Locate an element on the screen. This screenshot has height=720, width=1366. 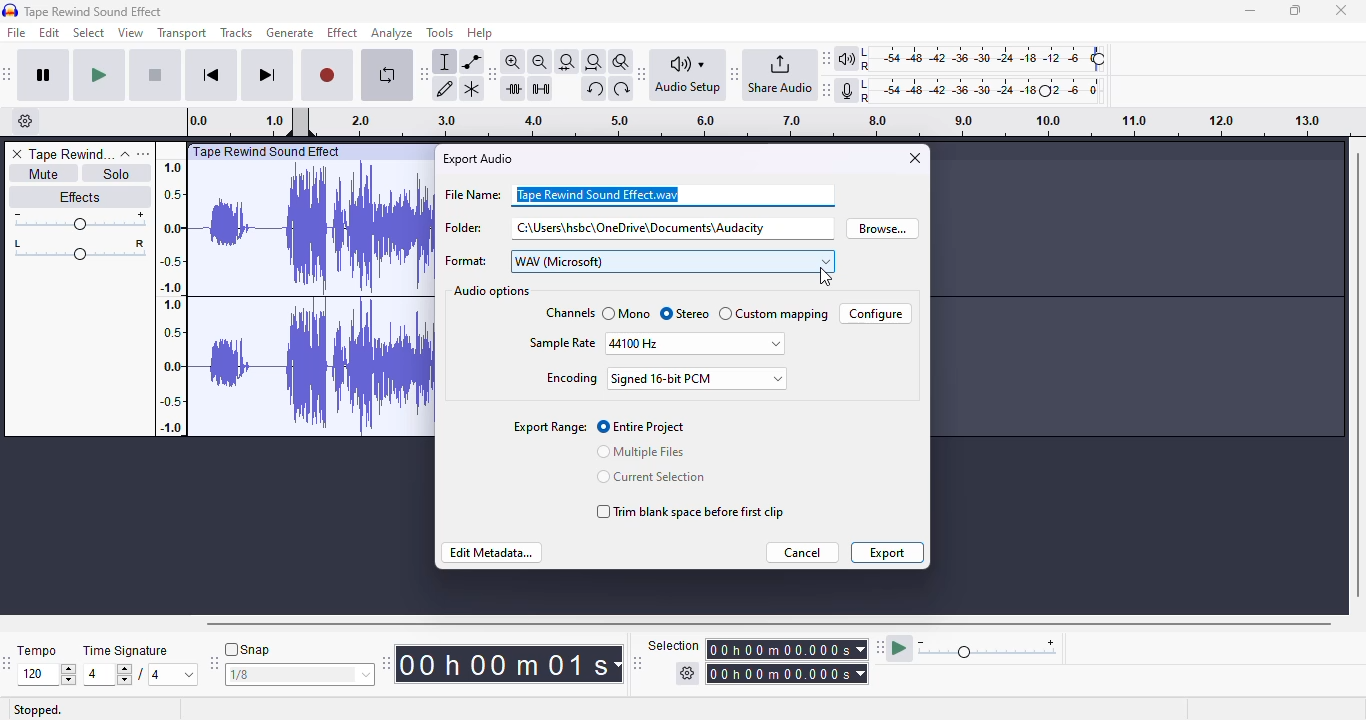
current selection is located at coordinates (651, 476).